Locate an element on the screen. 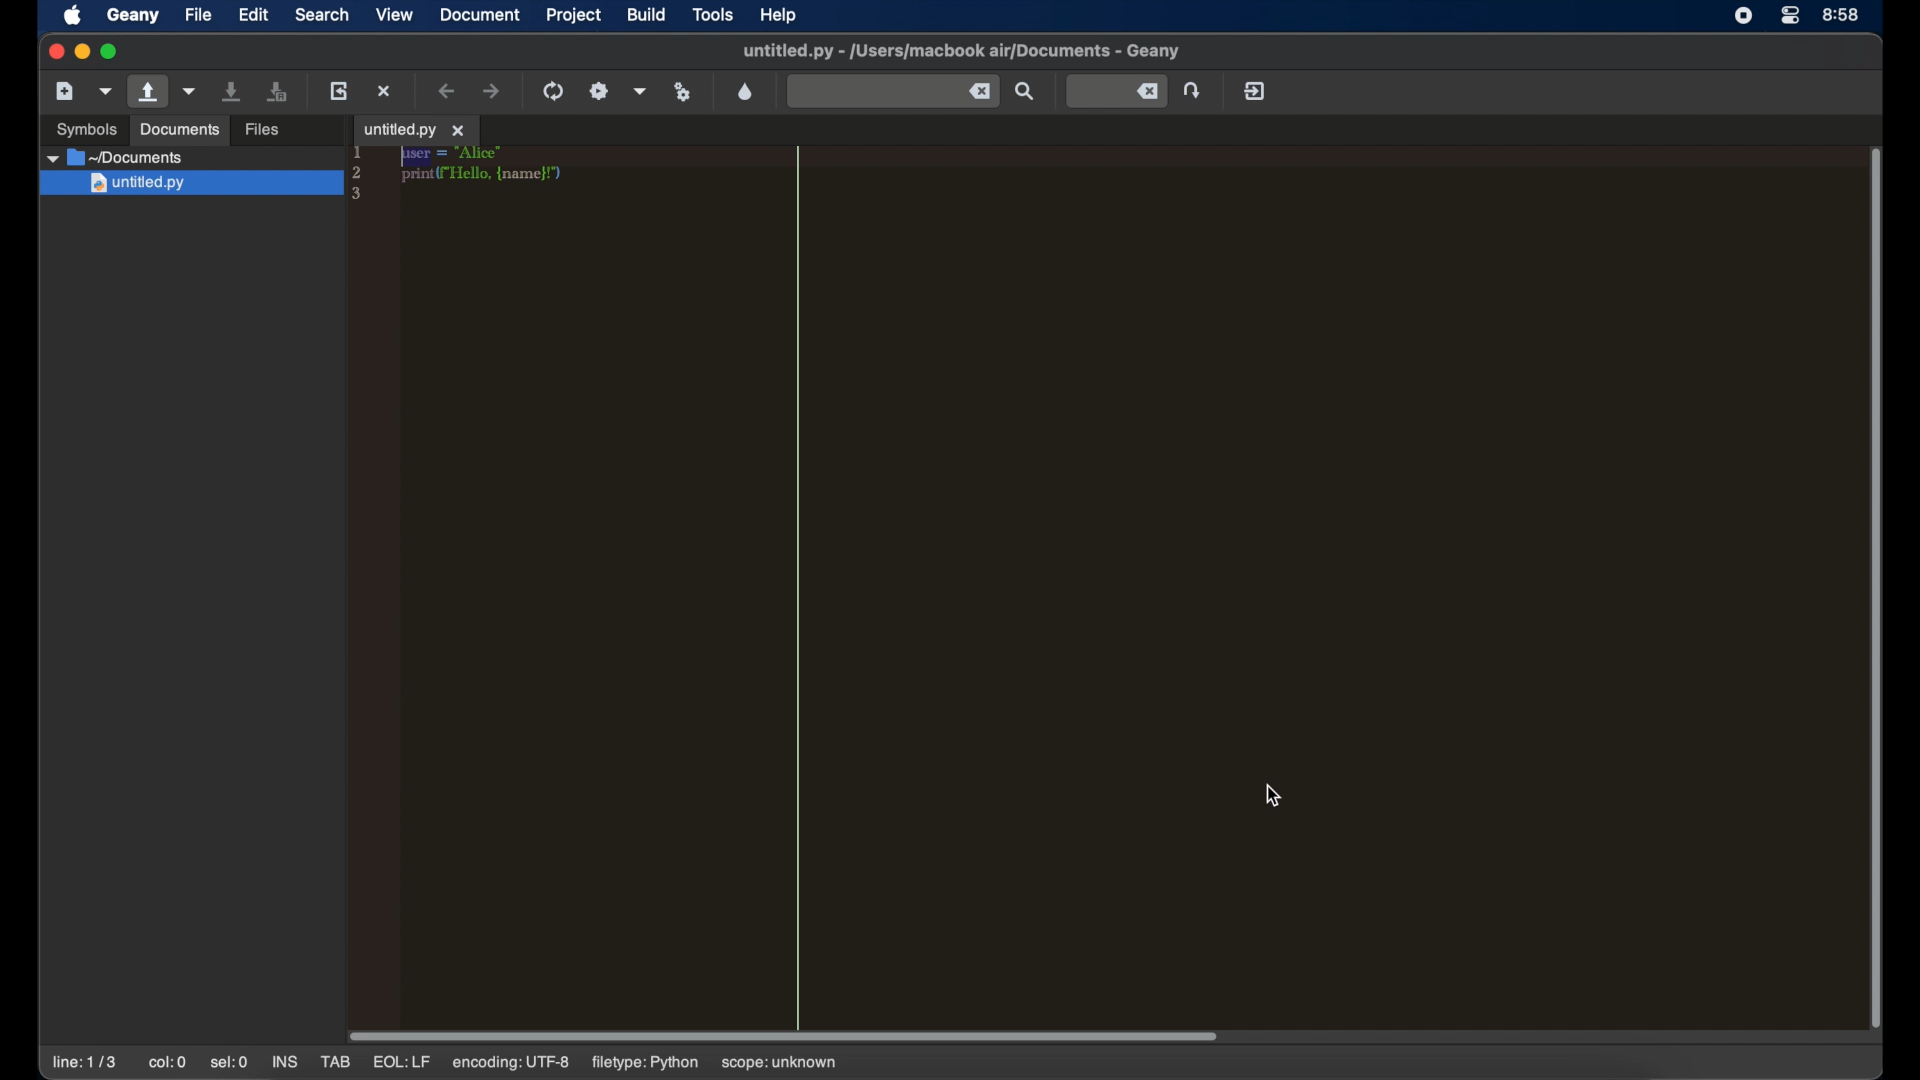  screen recorder icon is located at coordinates (1745, 16).